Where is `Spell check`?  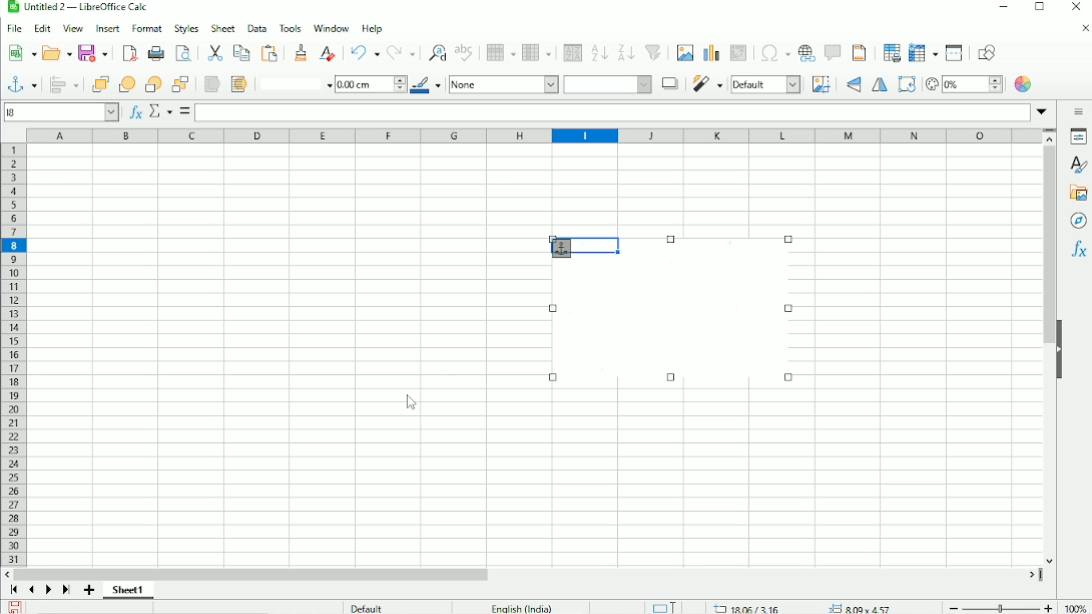 Spell check is located at coordinates (464, 52).